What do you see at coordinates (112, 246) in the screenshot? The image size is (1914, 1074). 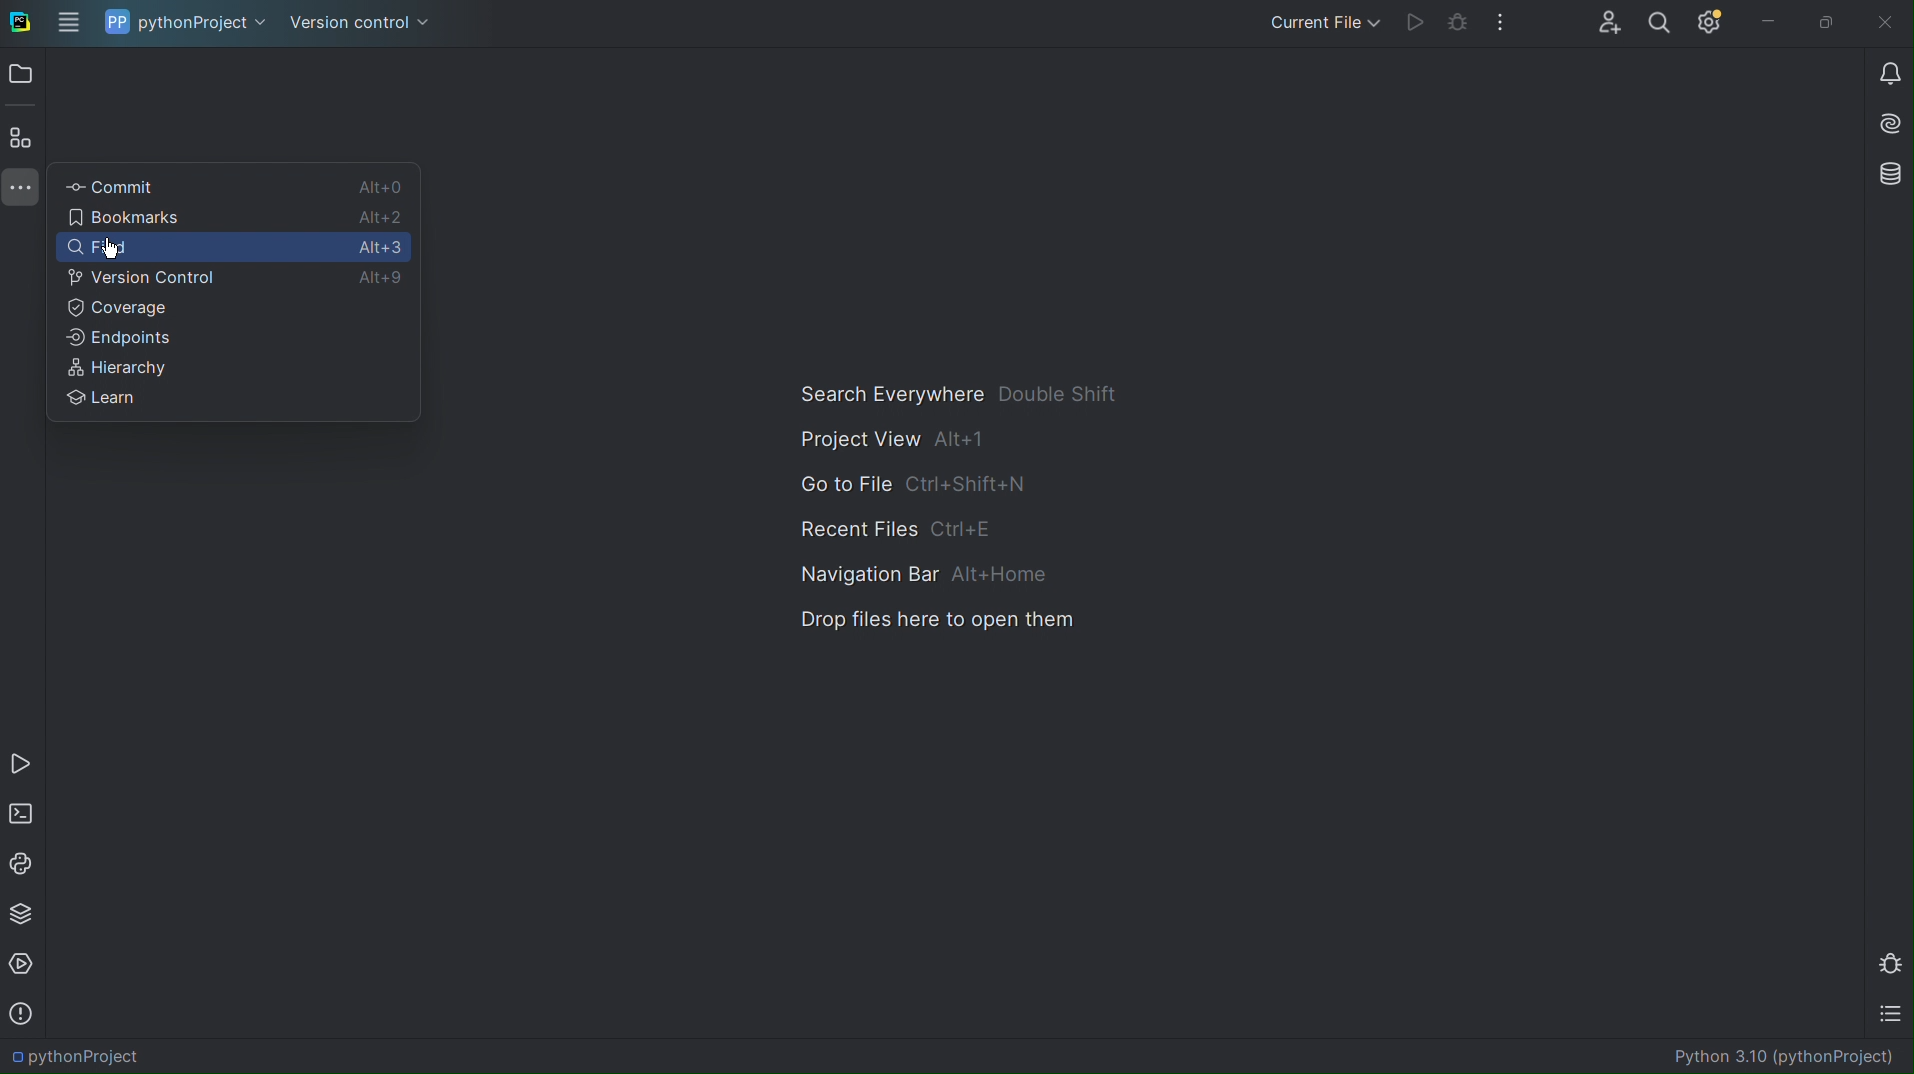 I see `cursor` at bounding box center [112, 246].